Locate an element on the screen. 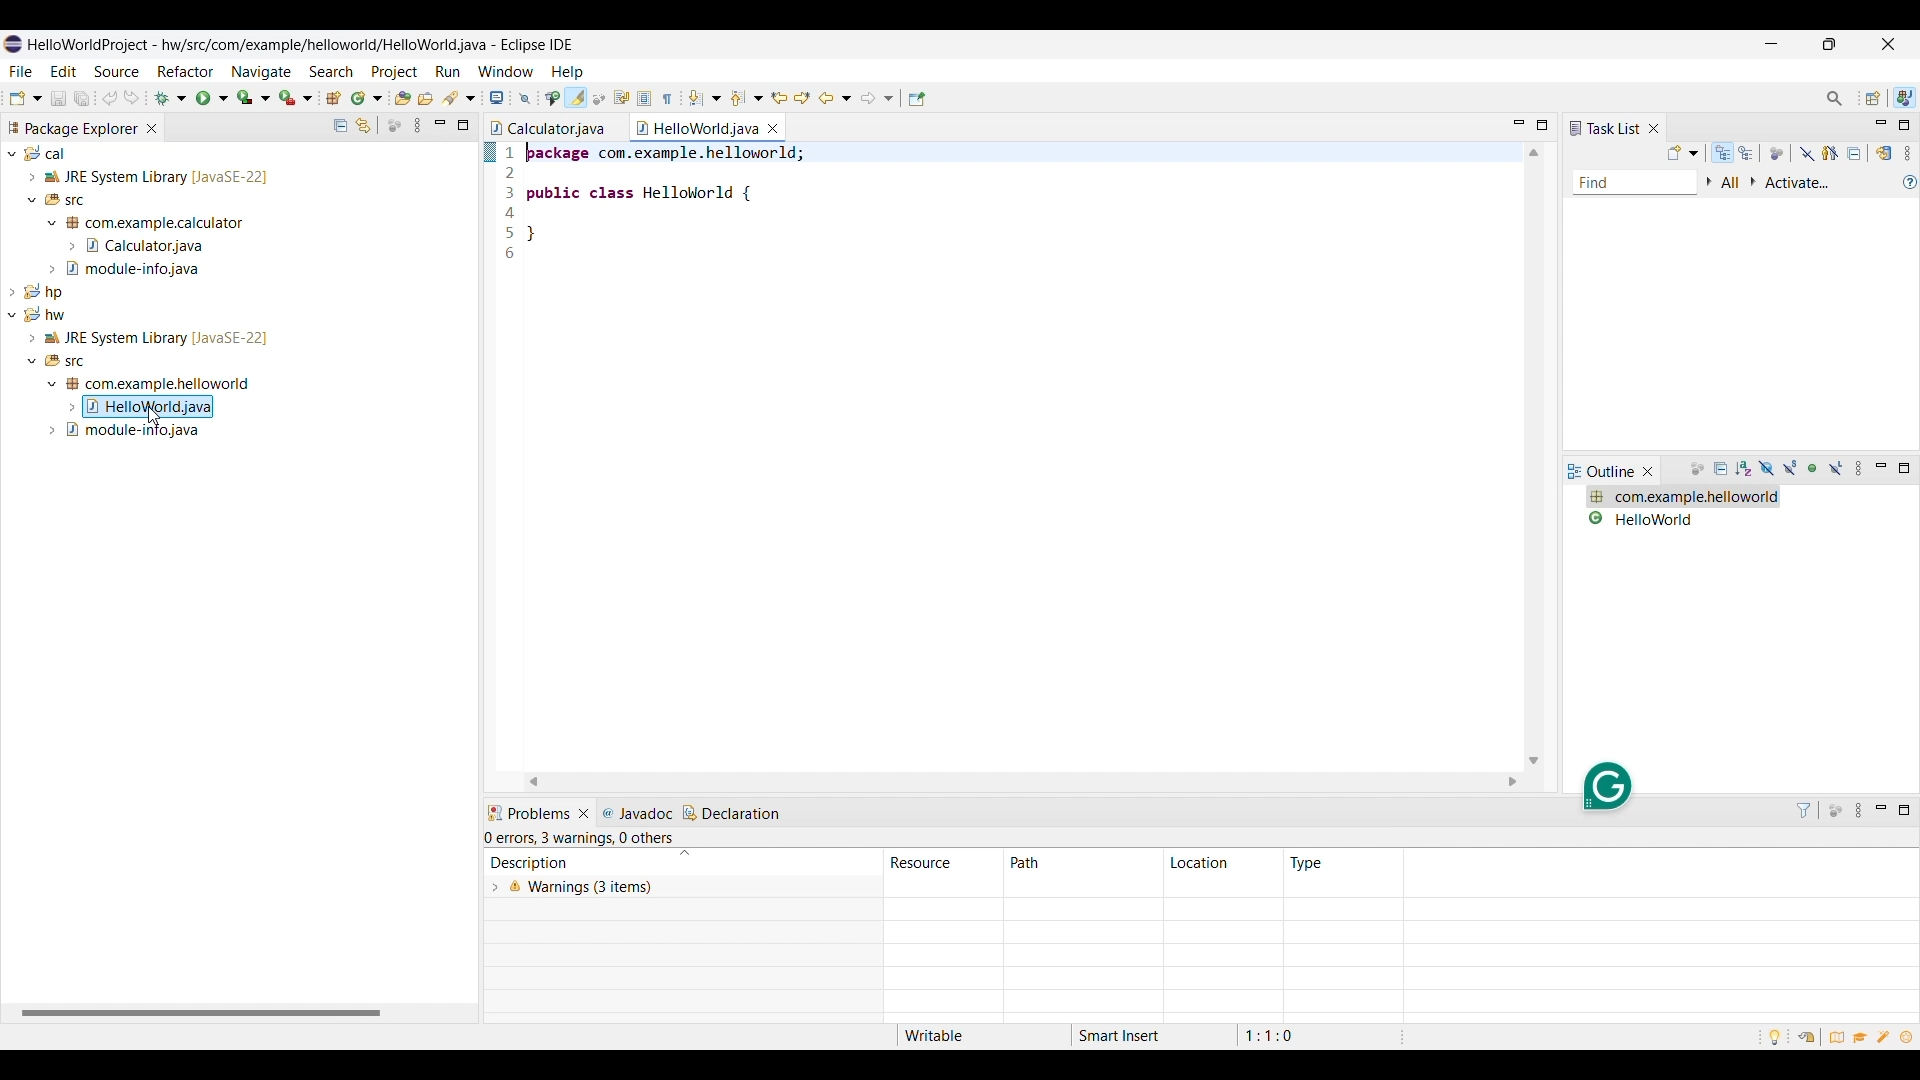 The width and height of the screenshot is (1920, 1080). Hide non-public members is located at coordinates (1816, 469).